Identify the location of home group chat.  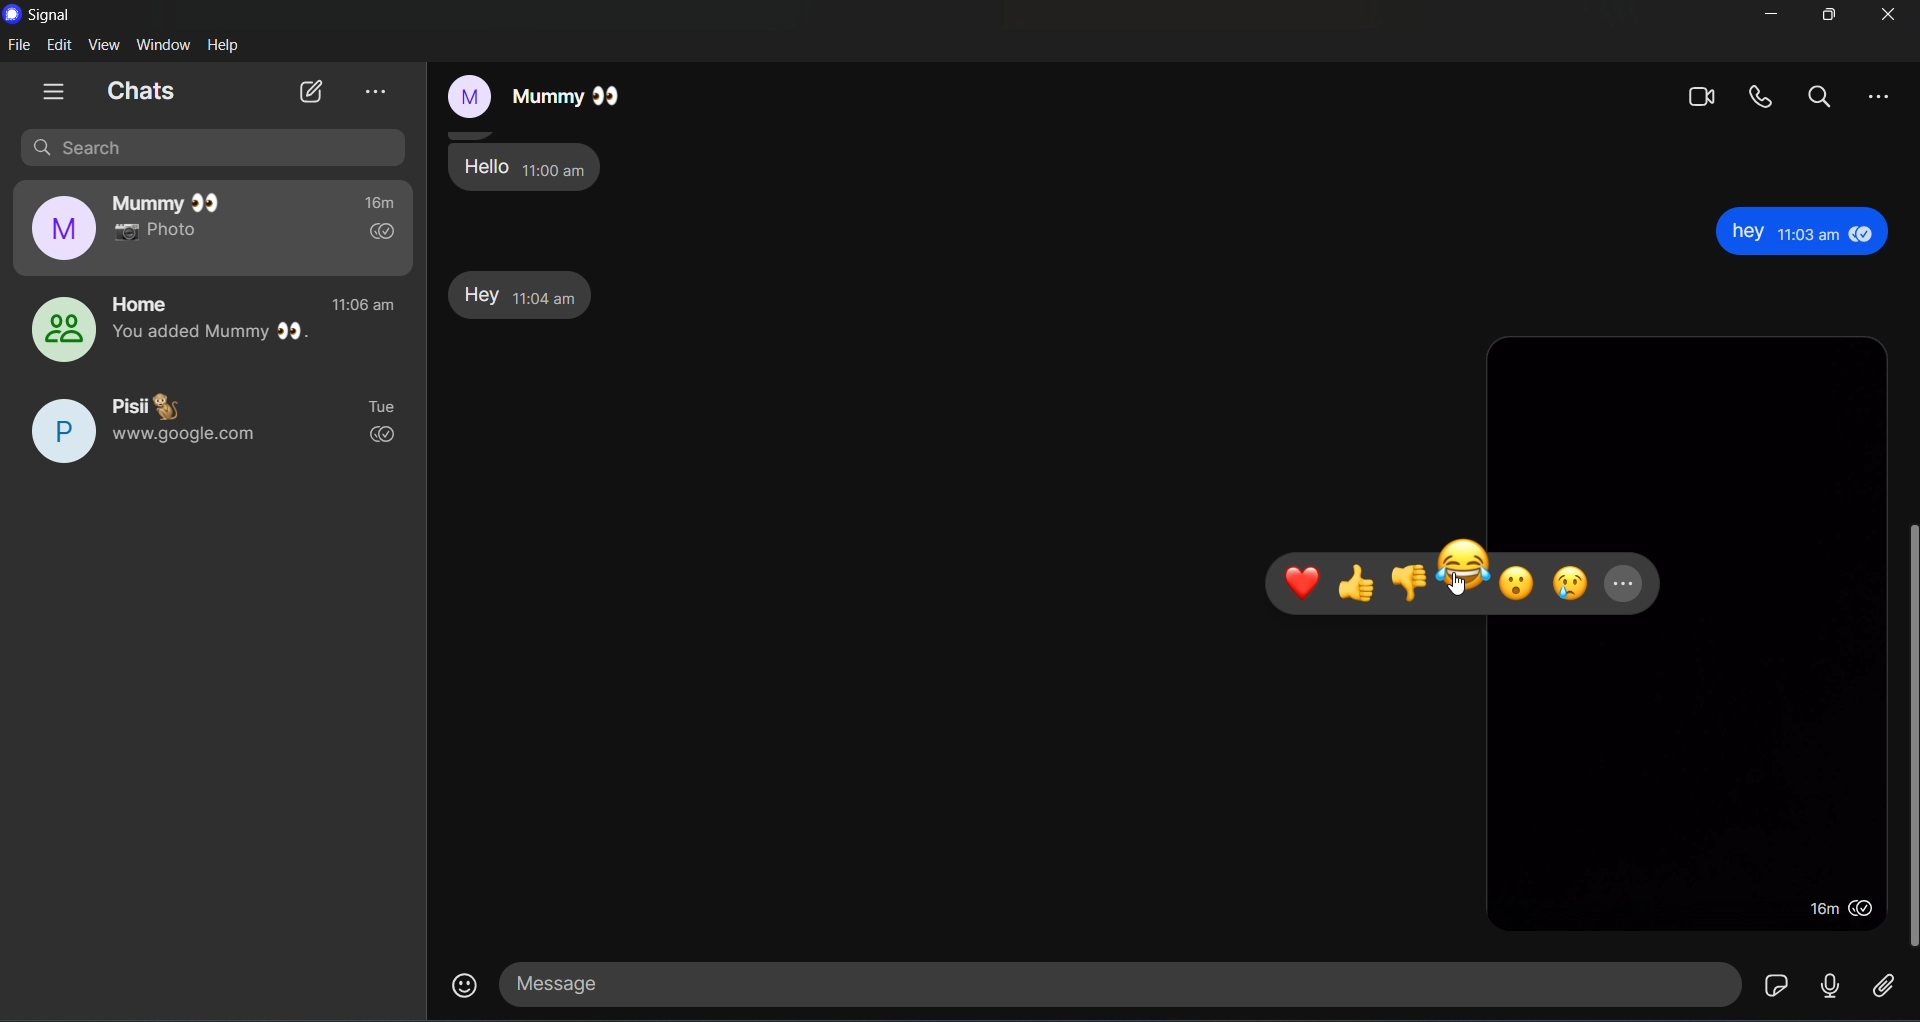
(209, 330).